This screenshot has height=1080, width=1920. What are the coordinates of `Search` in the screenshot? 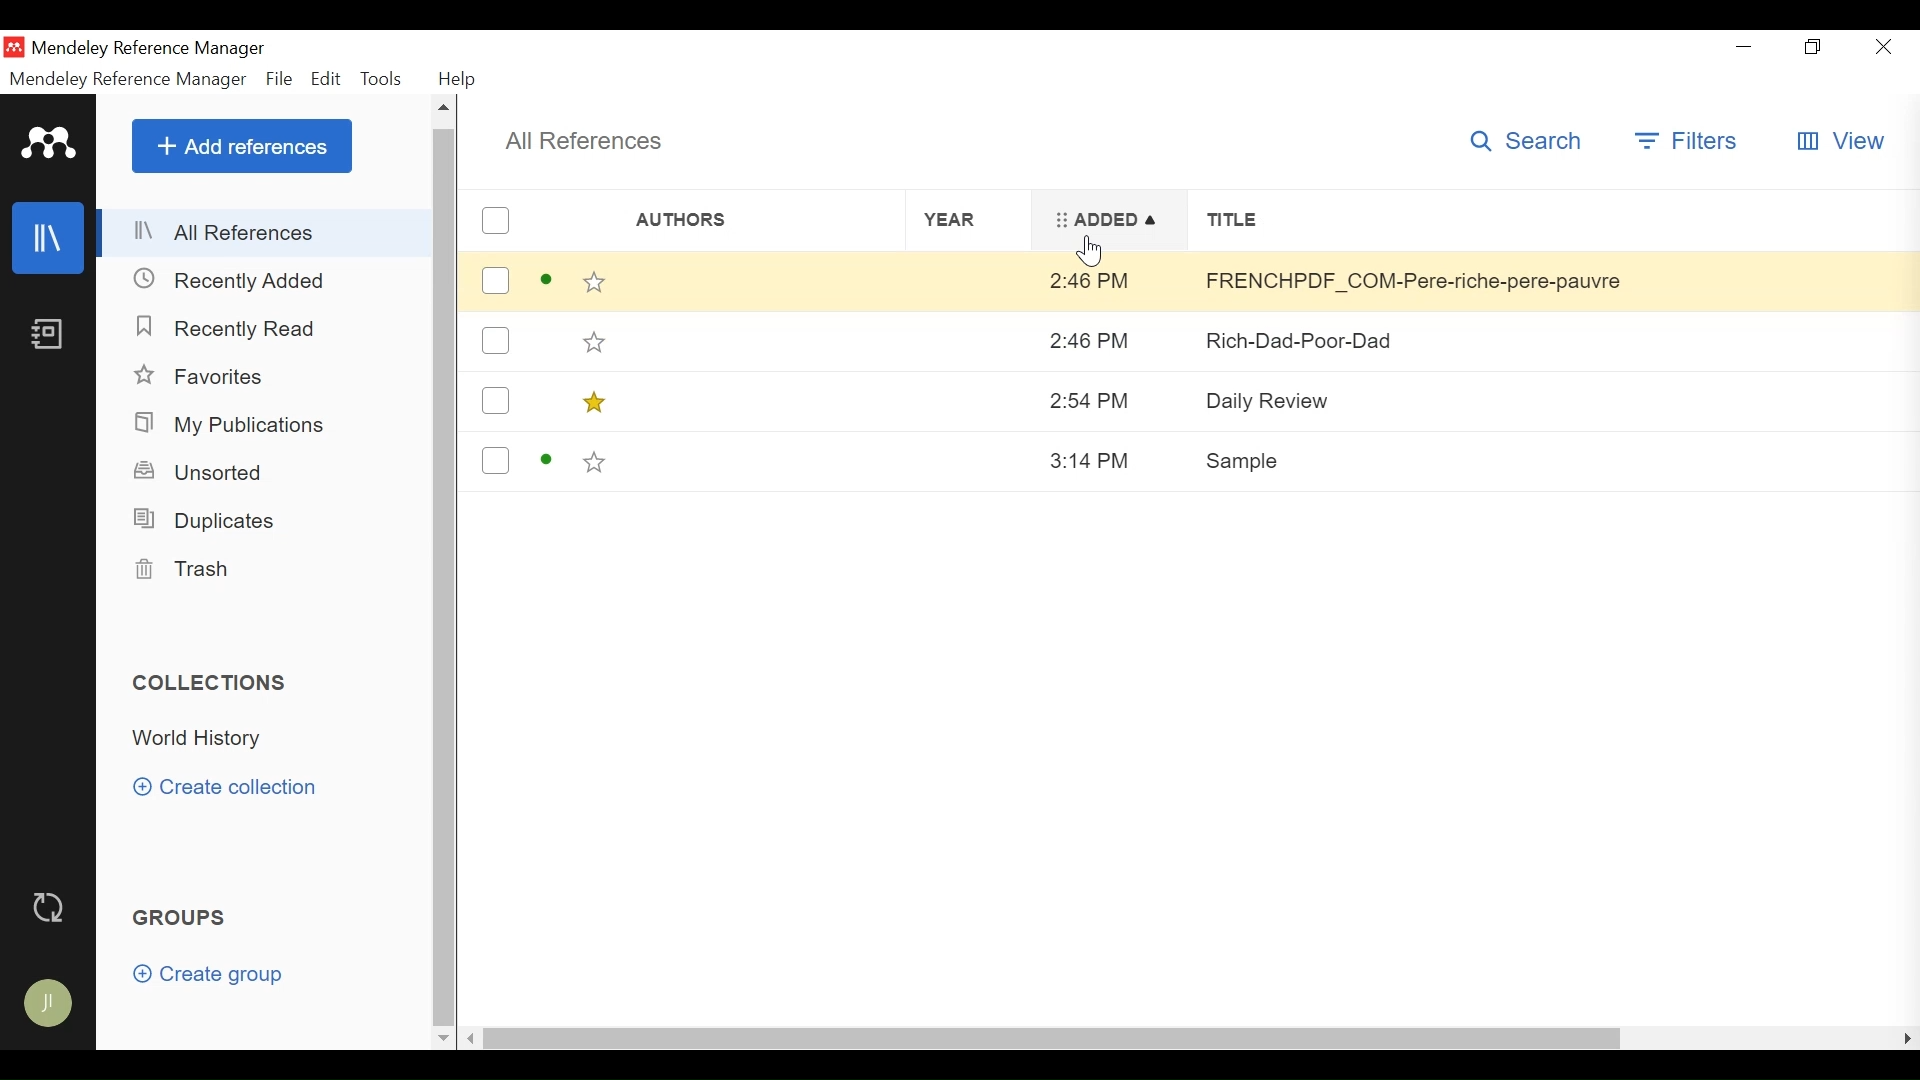 It's located at (1526, 140).